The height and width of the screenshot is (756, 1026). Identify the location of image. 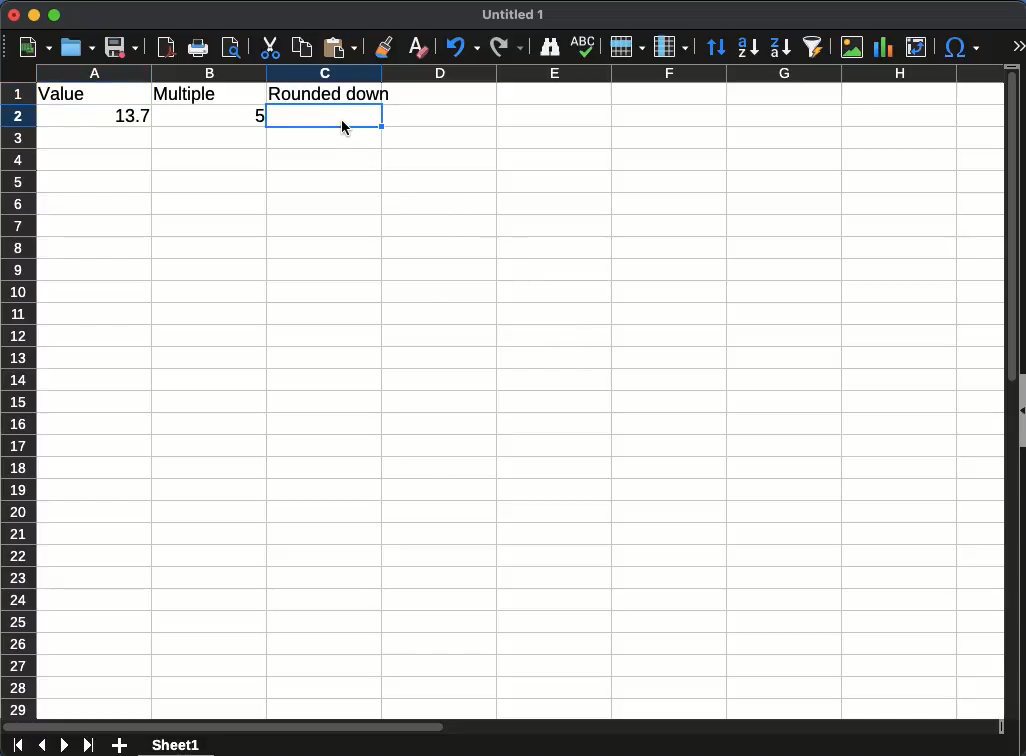
(854, 48).